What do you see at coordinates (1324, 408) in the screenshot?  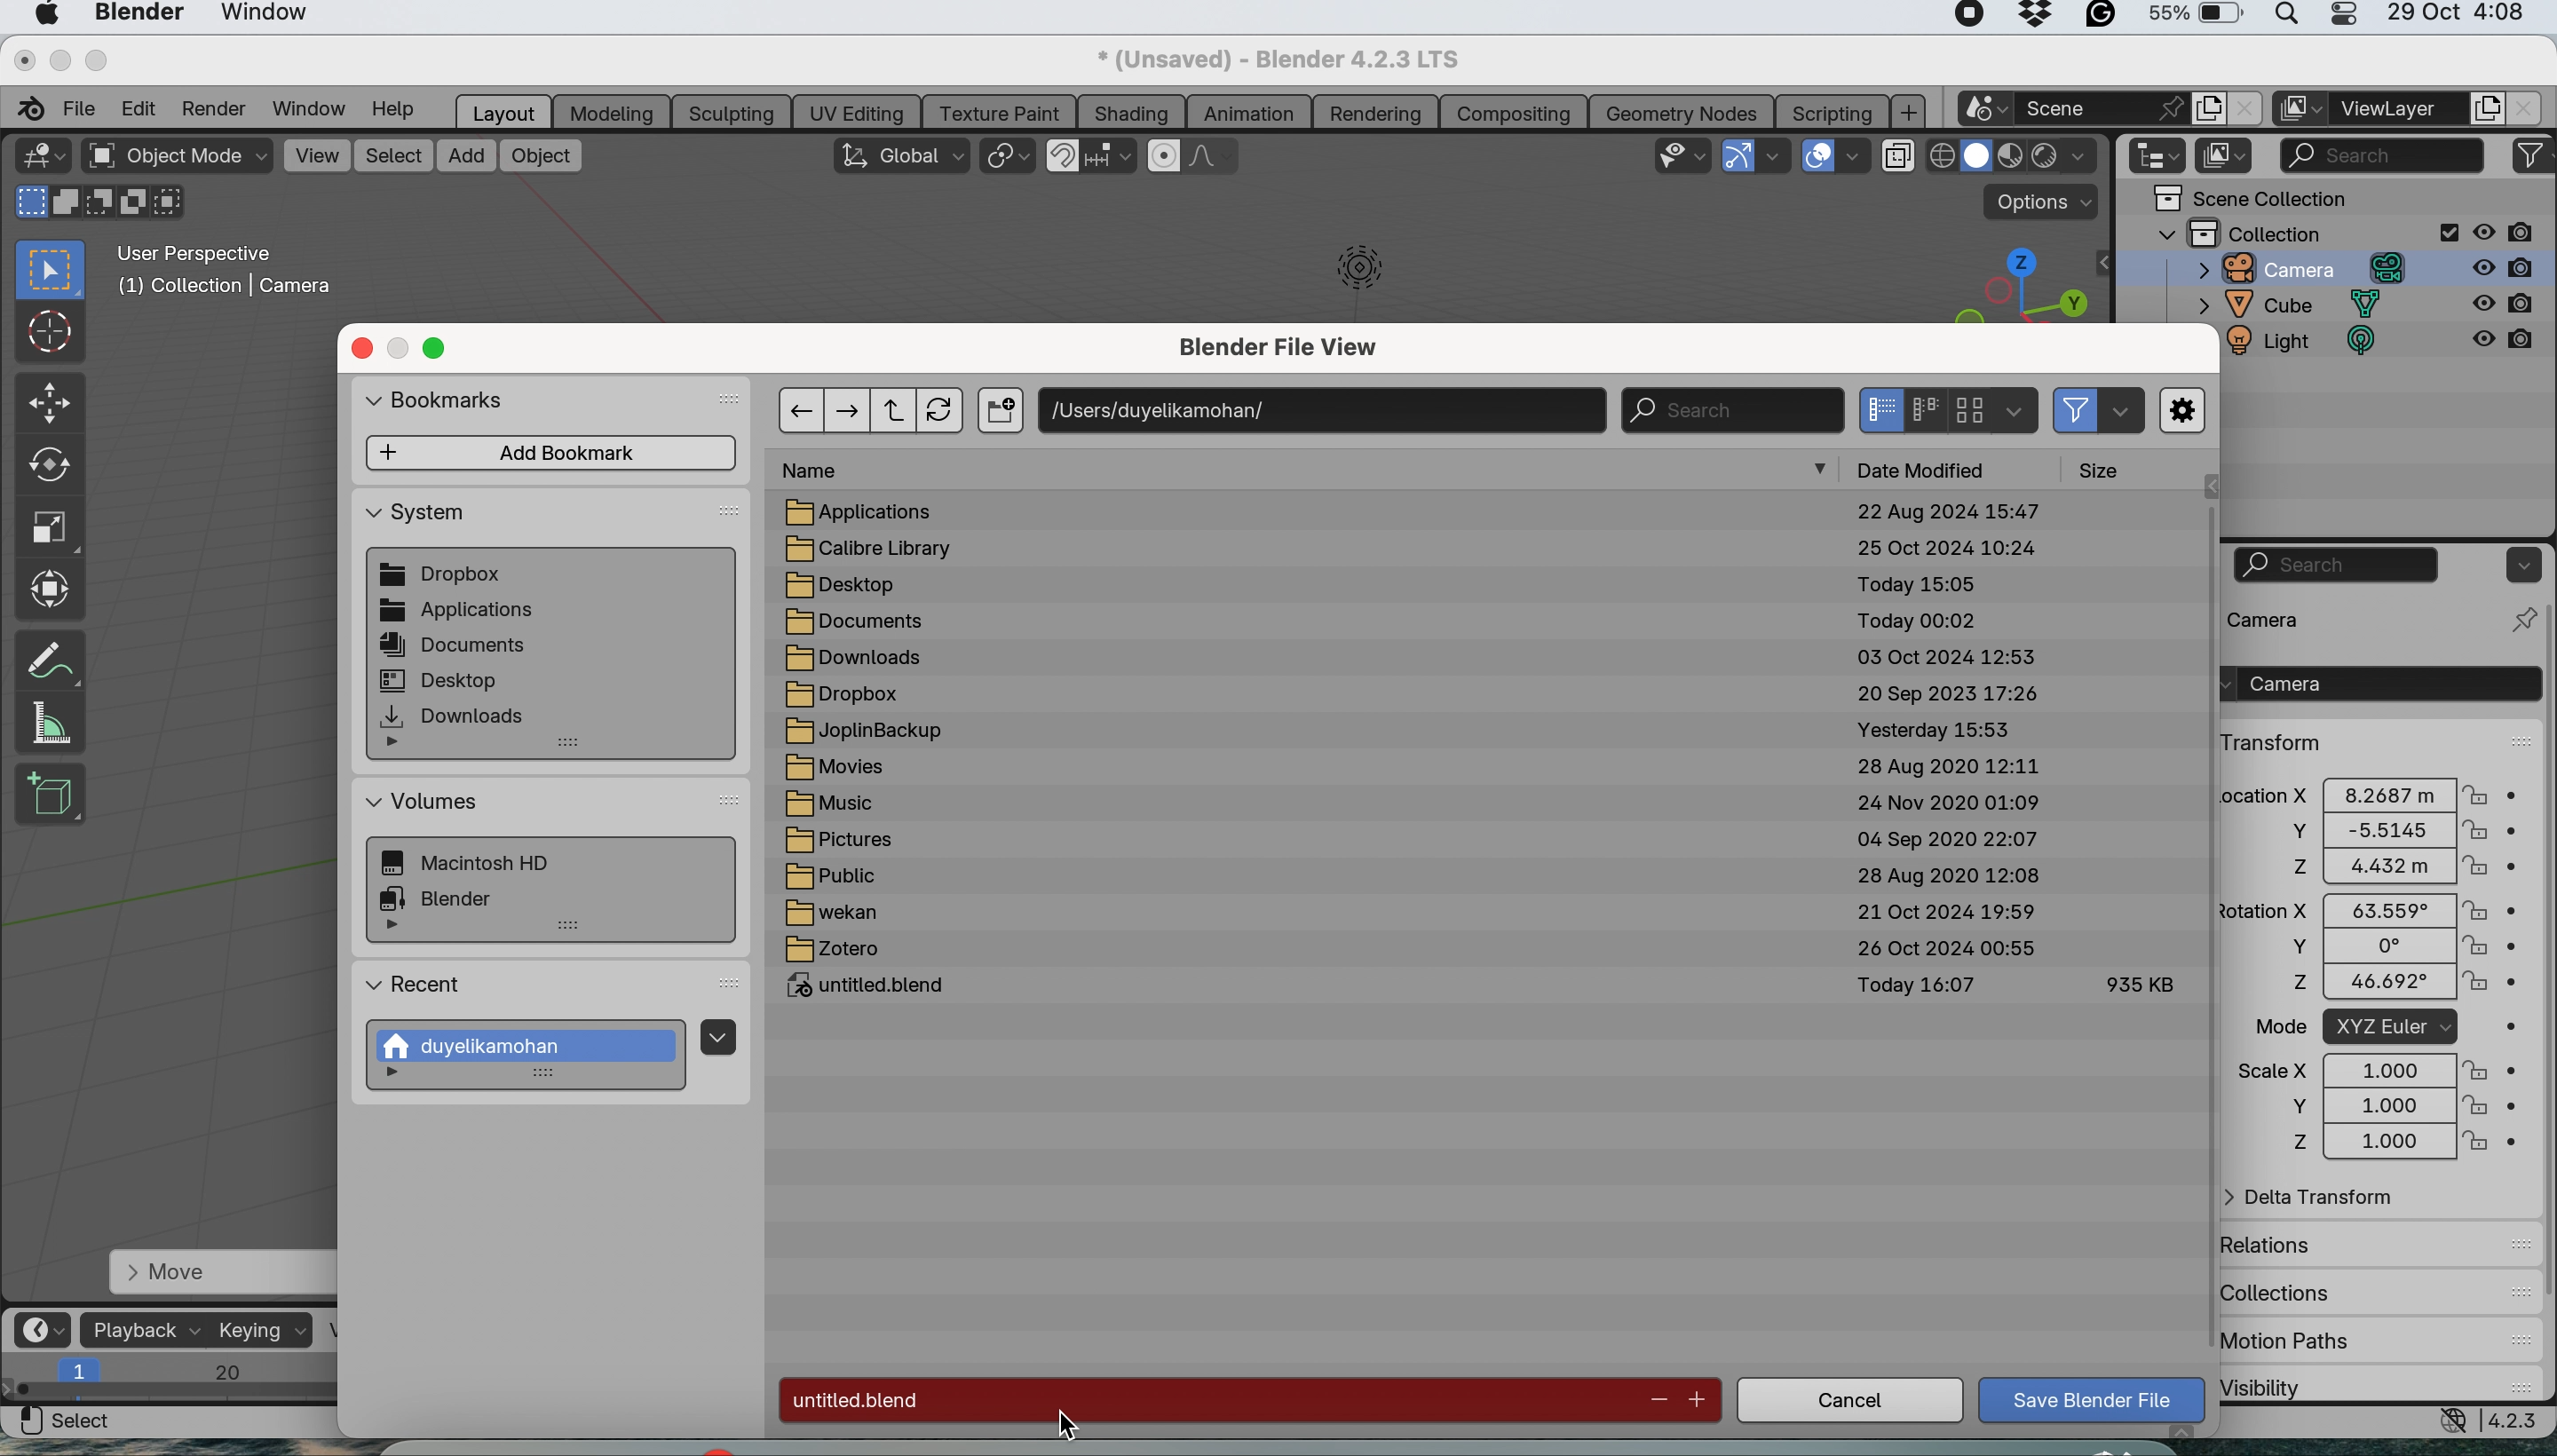 I see `/Users/duyelikamohan/` at bounding box center [1324, 408].